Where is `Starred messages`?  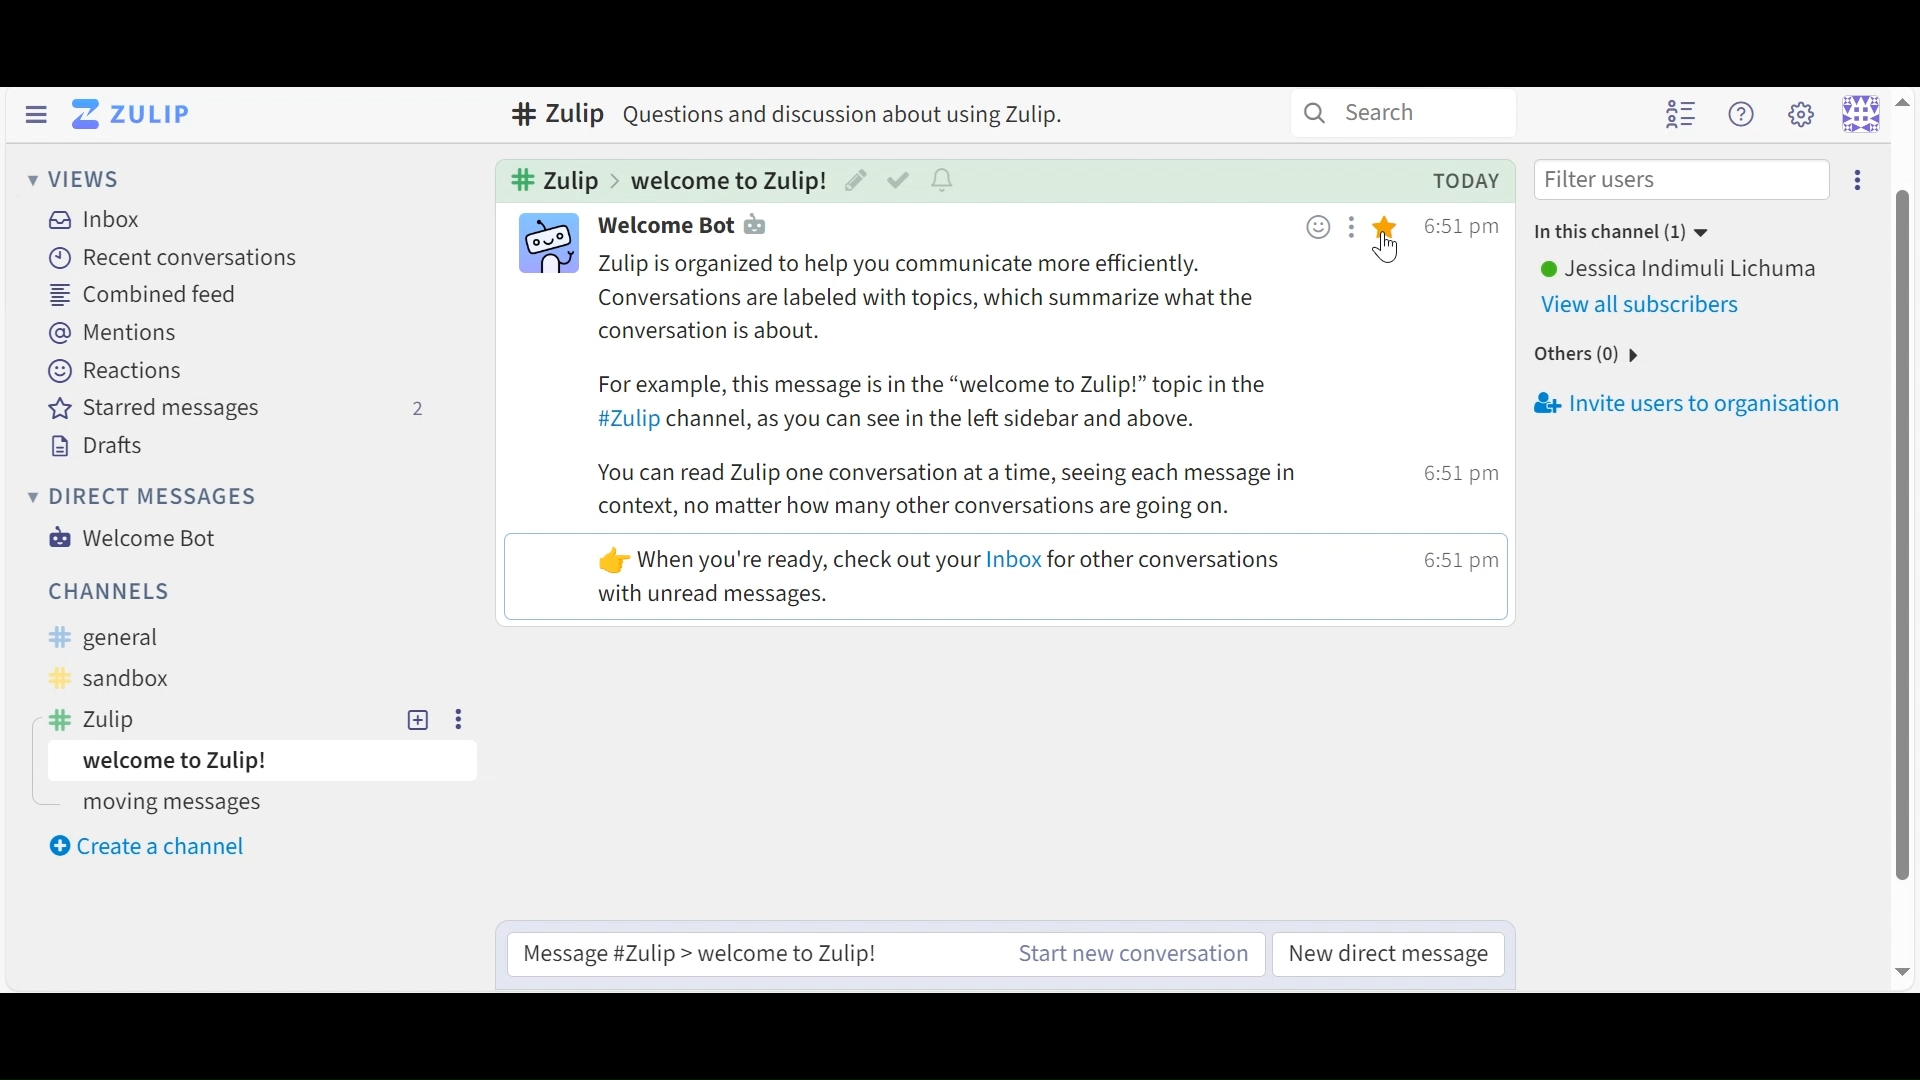
Starred messages is located at coordinates (247, 407).